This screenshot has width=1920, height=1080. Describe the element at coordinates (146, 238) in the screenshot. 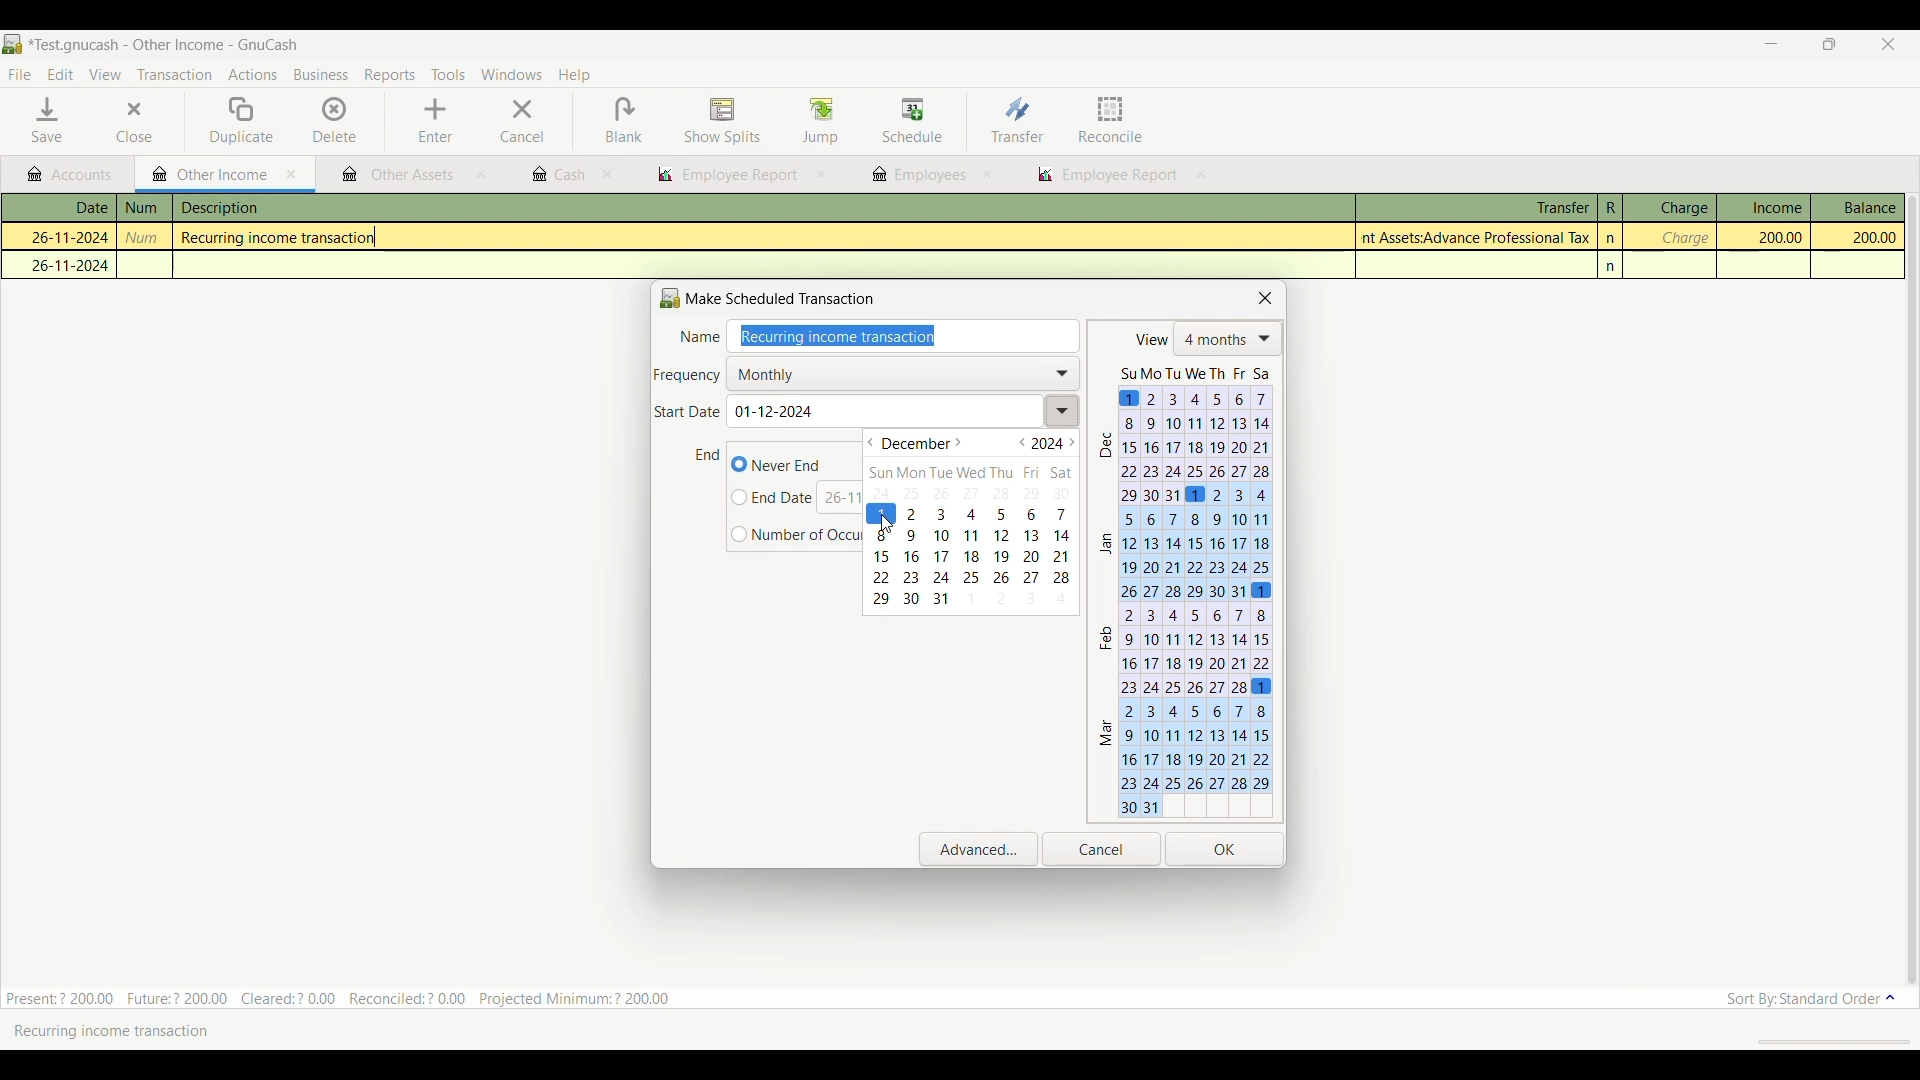

I see `num` at that location.